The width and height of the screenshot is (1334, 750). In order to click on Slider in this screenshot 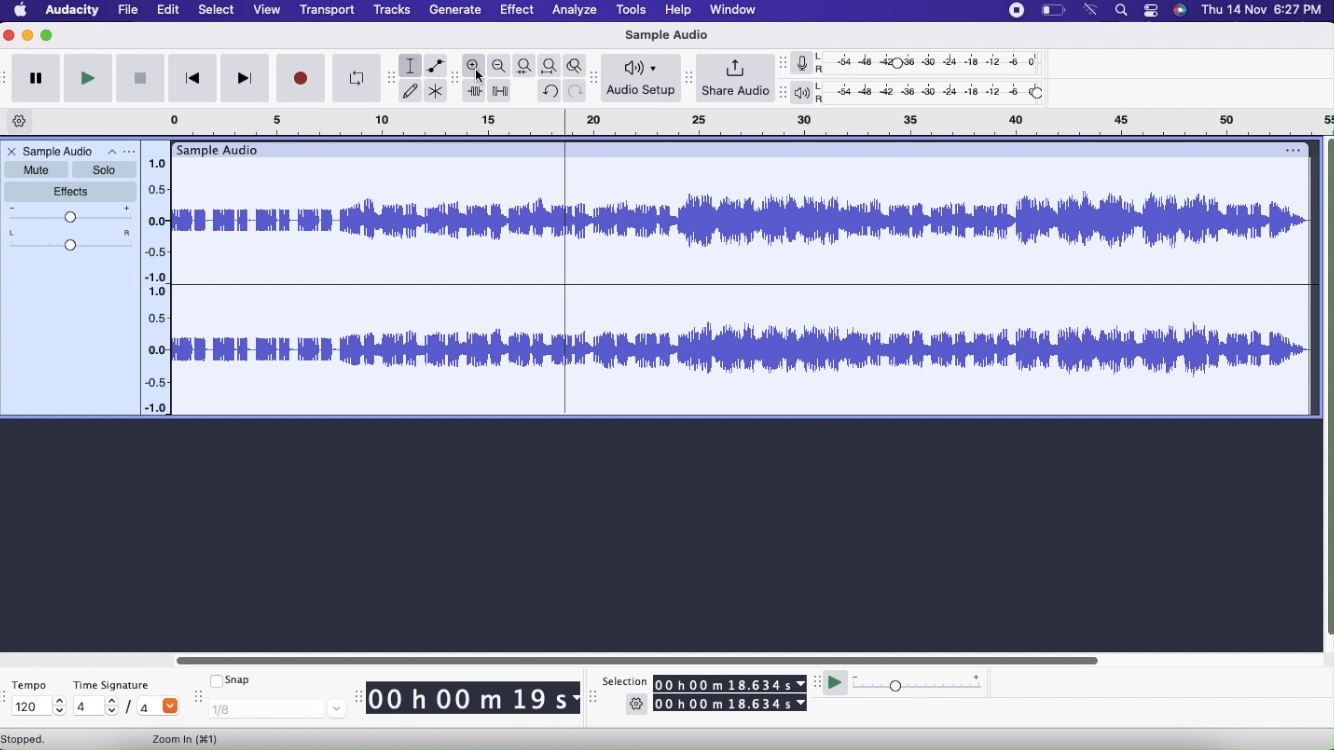, I will do `click(1326, 384)`.